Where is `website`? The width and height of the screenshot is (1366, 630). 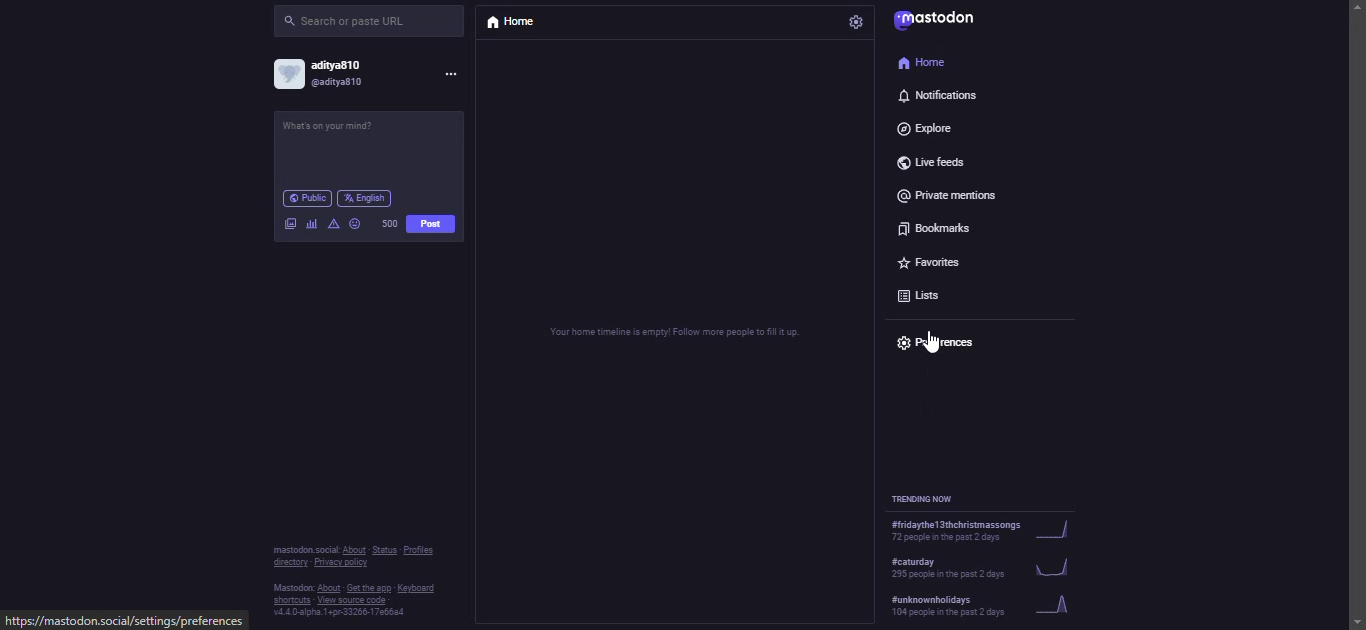 website is located at coordinates (126, 620).